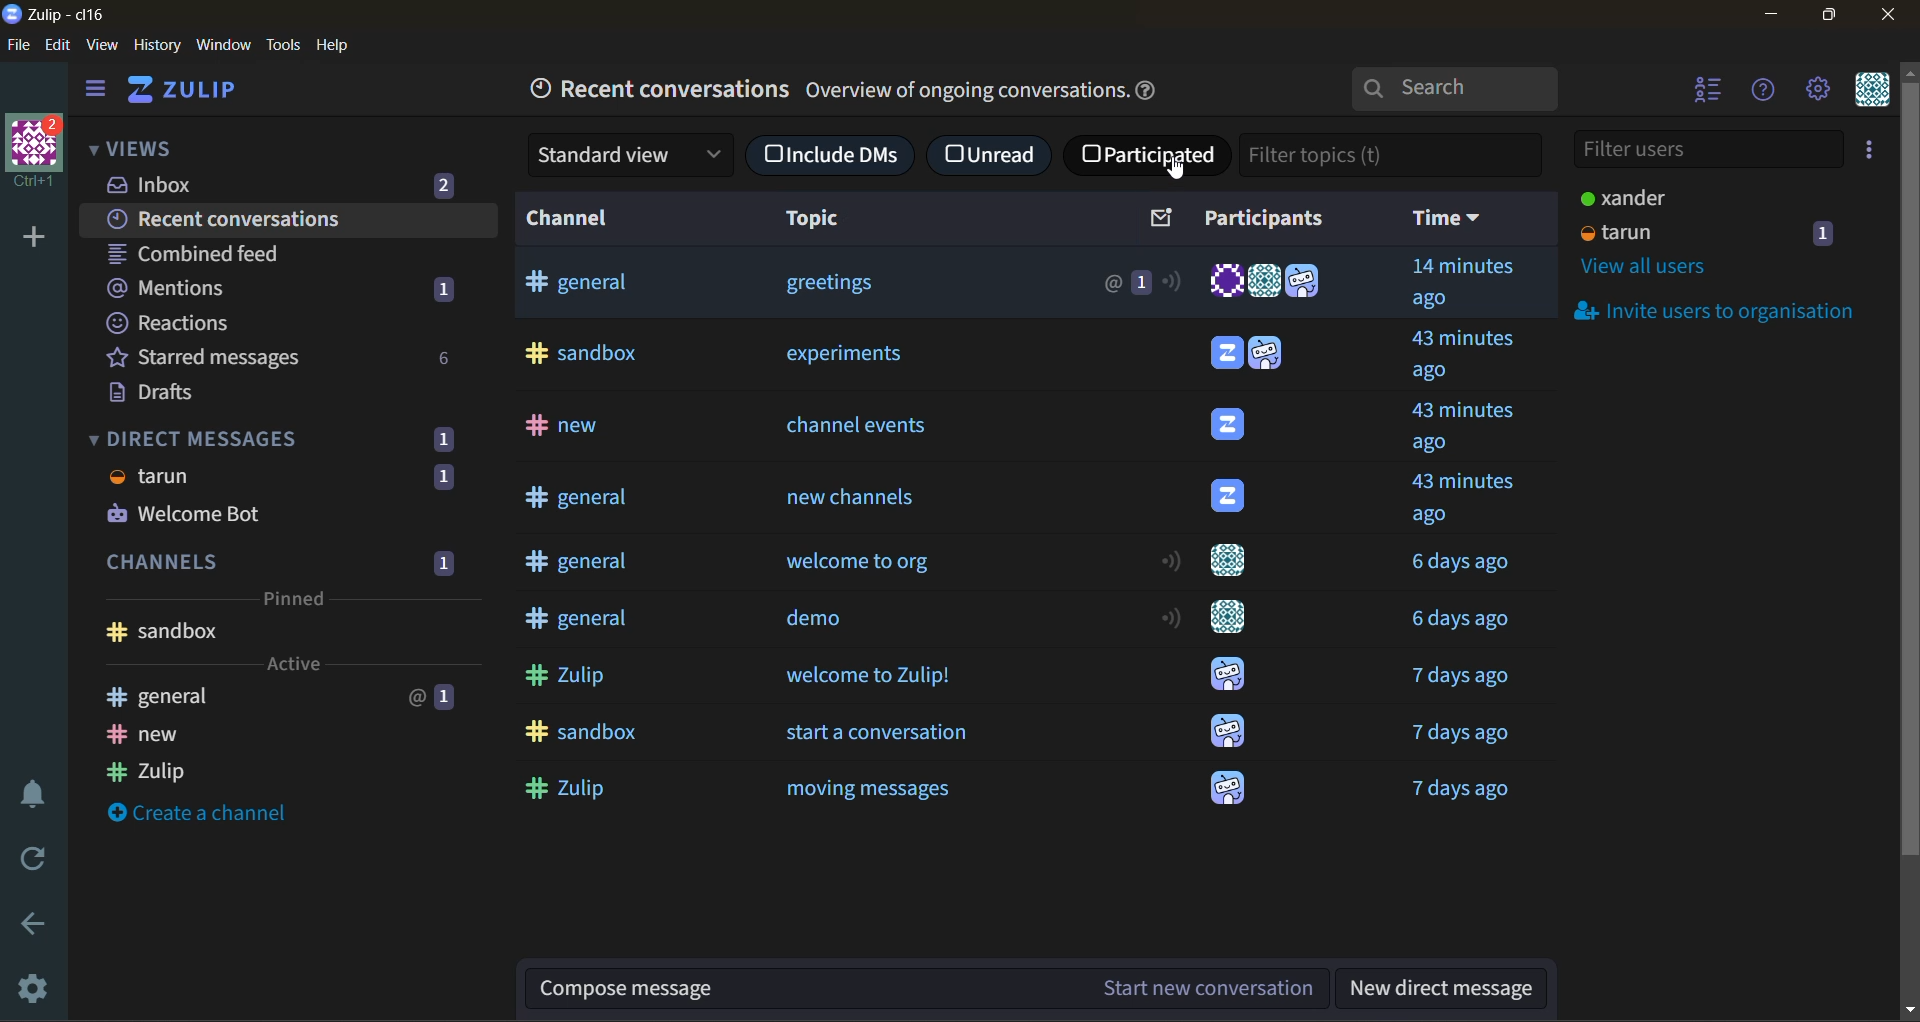 Image resolution: width=1920 pixels, height=1022 pixels. What do you see at coordinates (995, 156) in the screenshot?
I see `unread` at bounding box center [995, 156].